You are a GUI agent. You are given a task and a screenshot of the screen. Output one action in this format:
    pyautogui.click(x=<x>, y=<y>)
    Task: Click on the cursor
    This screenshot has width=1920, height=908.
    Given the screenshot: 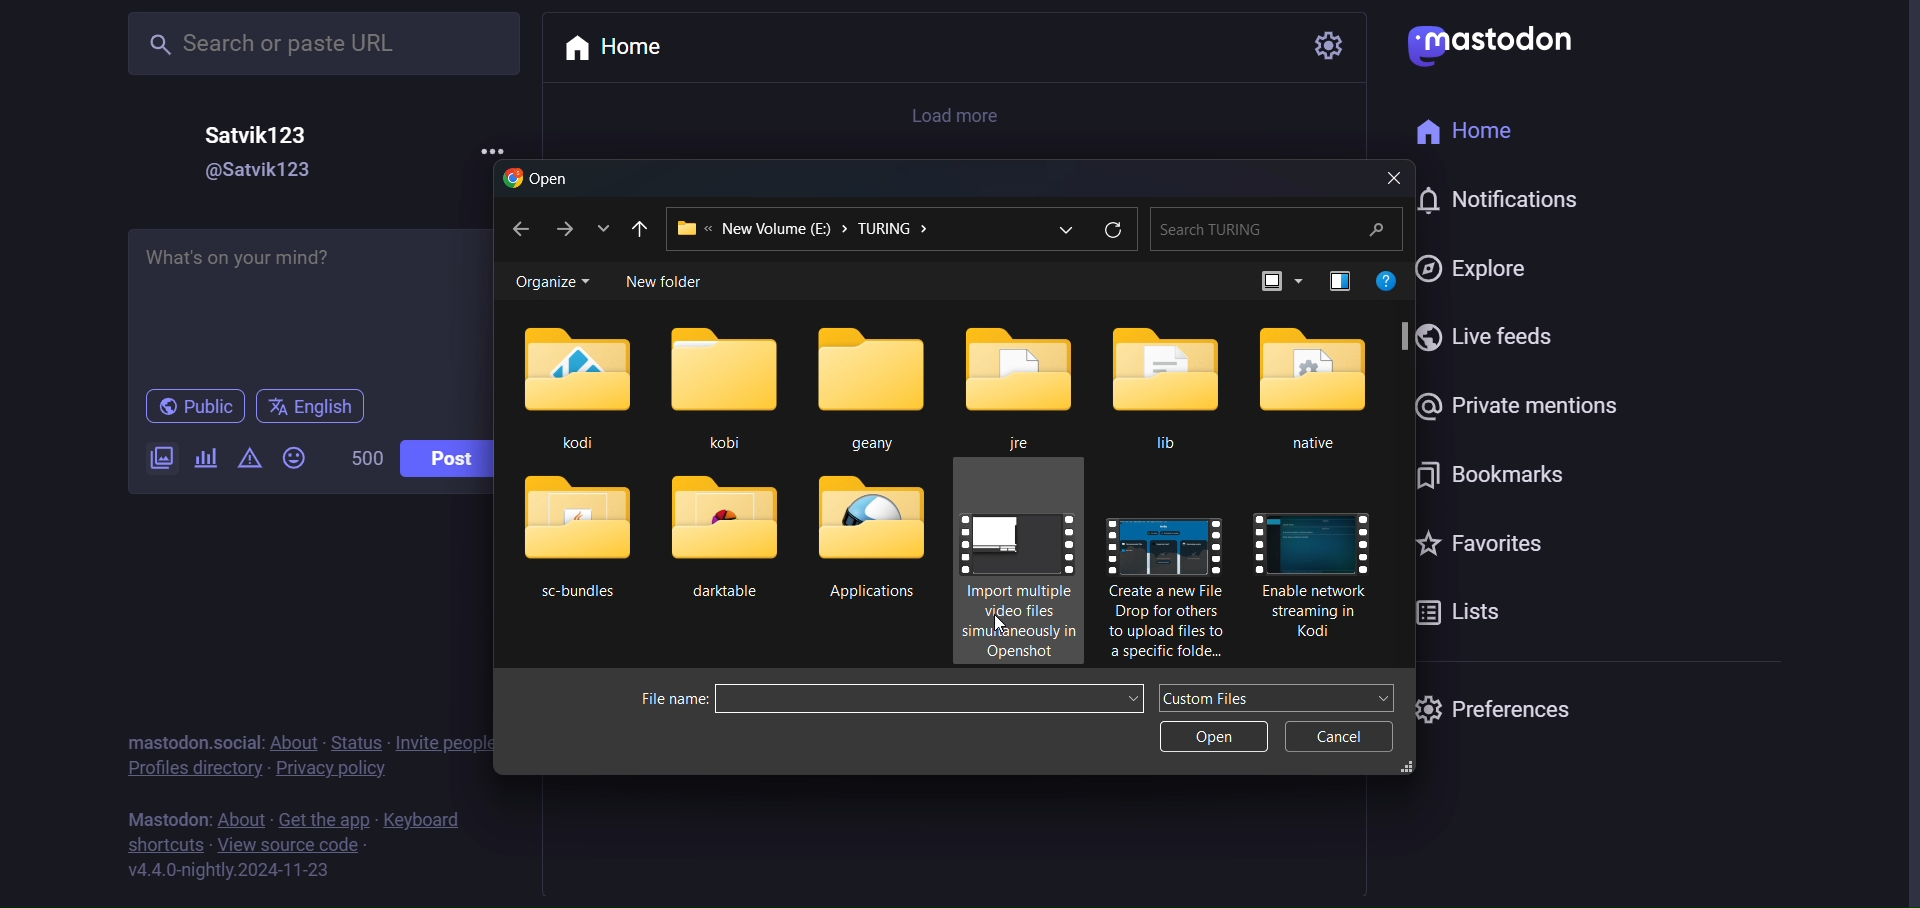 What is the action you would take?
    pyautogui.click(x=998, y=623)
    